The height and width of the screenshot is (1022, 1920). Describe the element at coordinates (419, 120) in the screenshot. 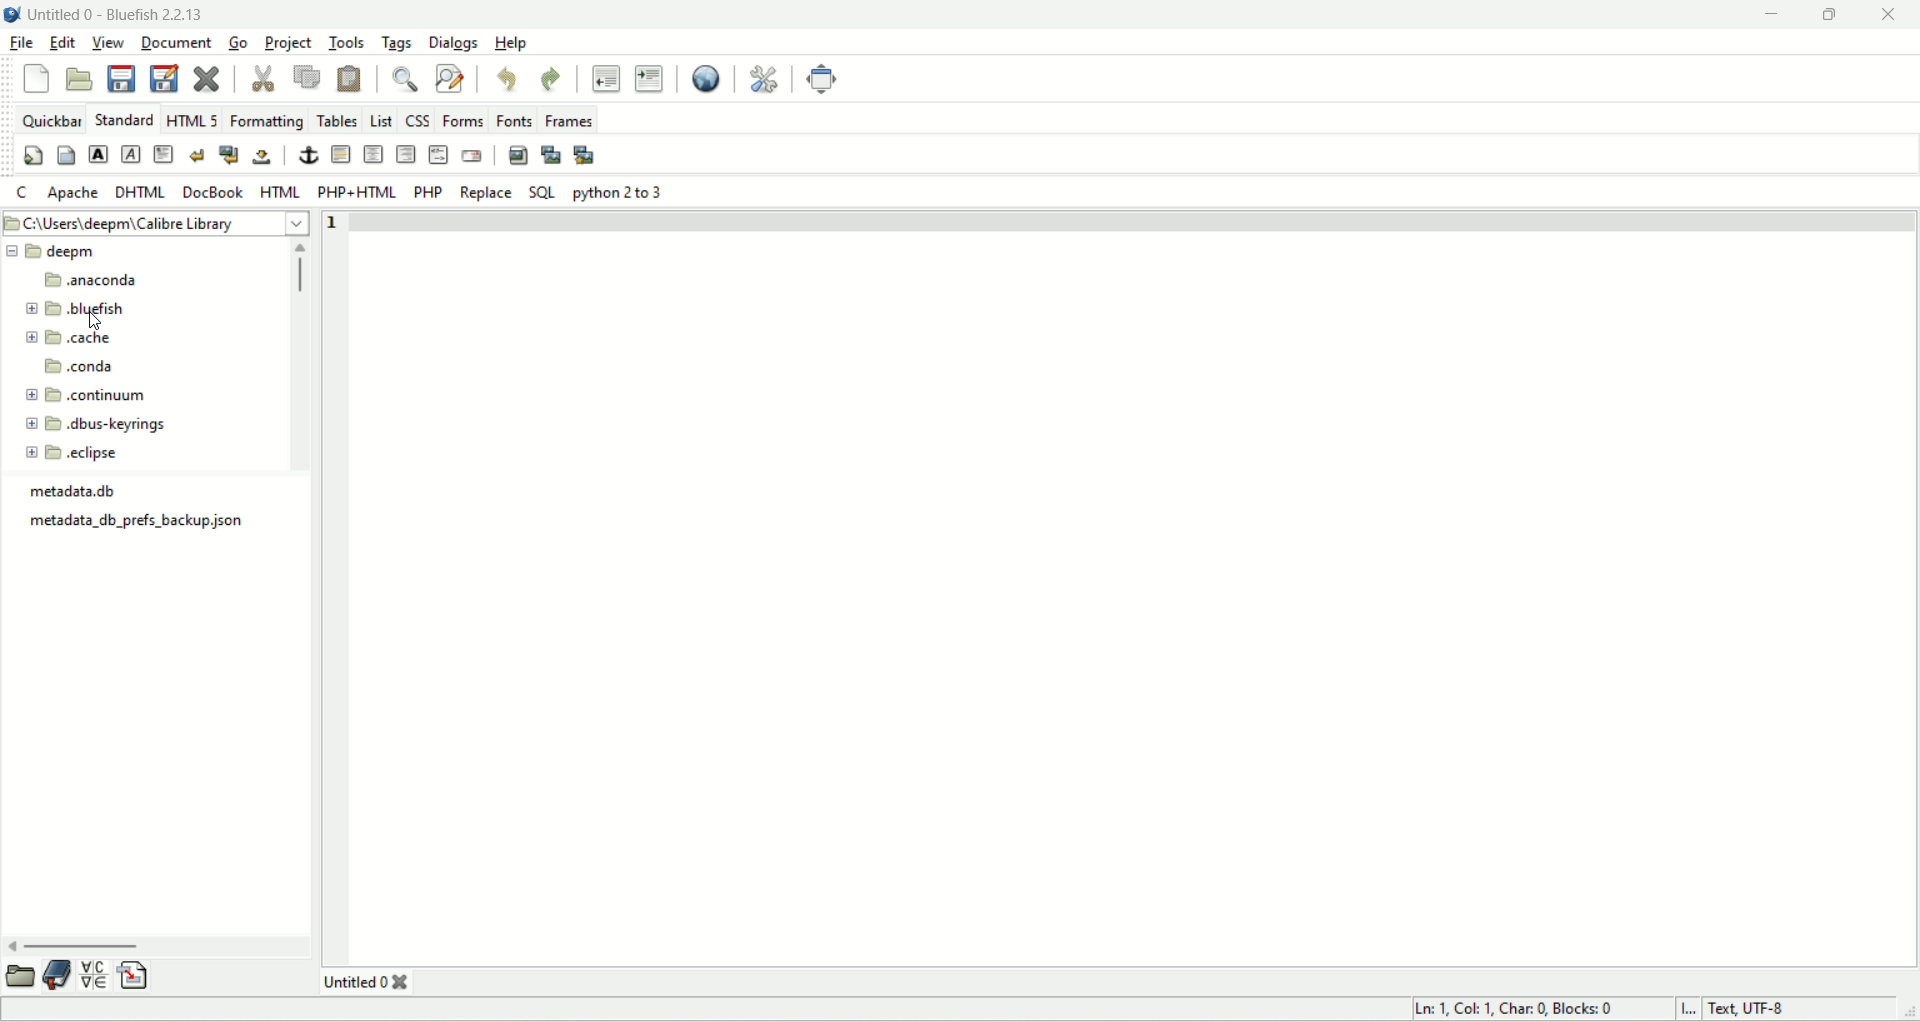

I see `CSS` at that location.